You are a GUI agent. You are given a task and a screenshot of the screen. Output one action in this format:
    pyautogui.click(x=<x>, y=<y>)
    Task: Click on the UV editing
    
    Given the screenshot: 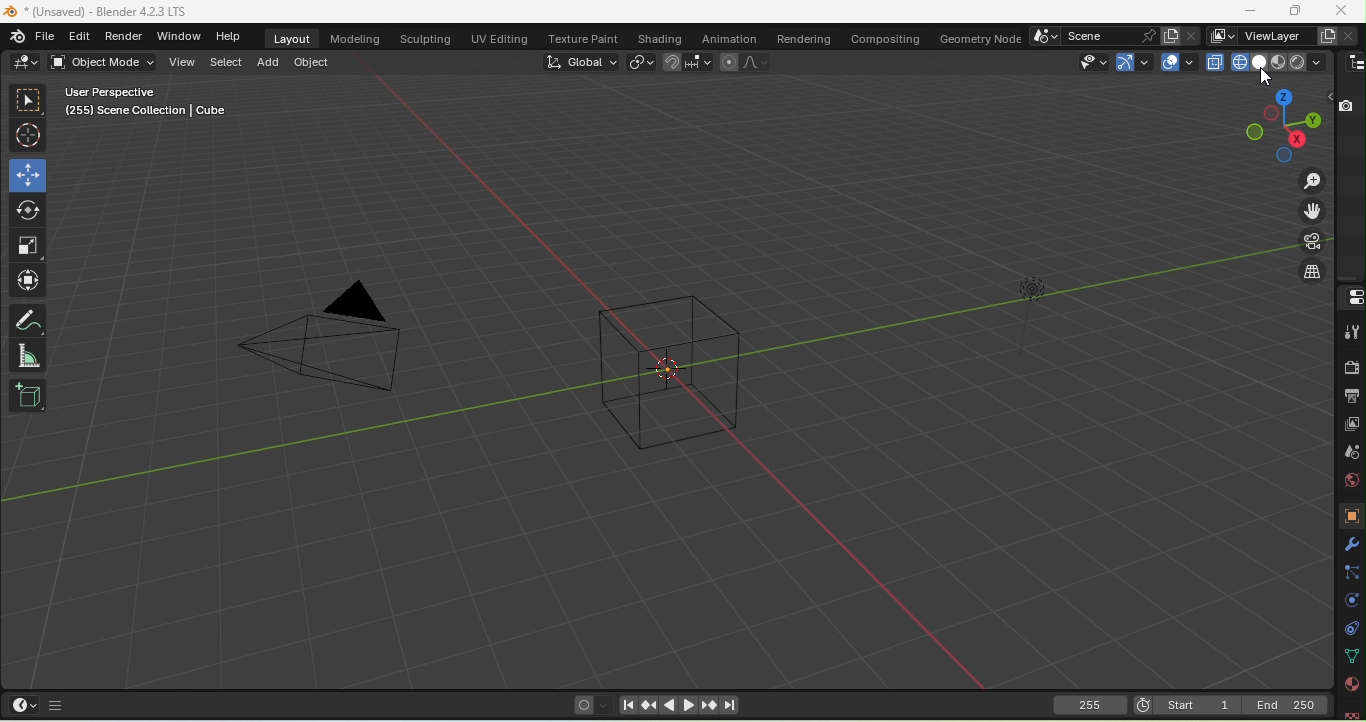 What is the action you would take?
    pyautogui.click(x=498, y=38)
    